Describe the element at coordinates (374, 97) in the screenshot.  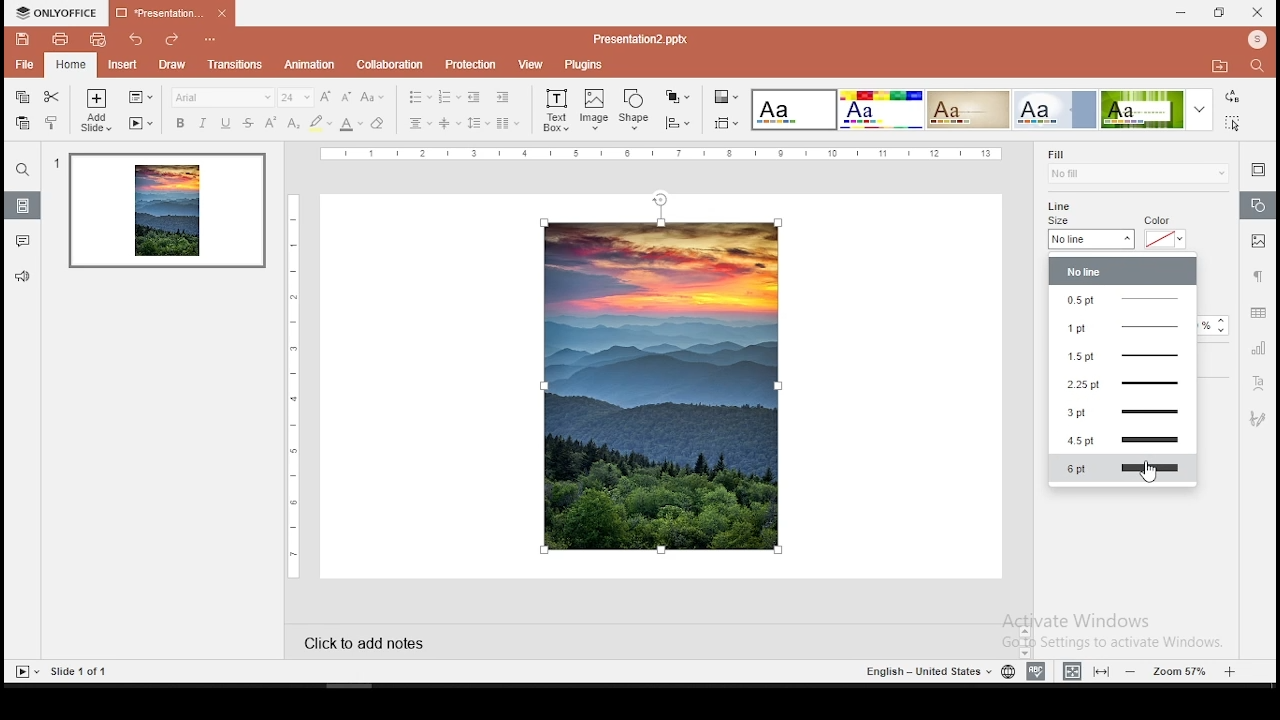
I see `change case` at that location.